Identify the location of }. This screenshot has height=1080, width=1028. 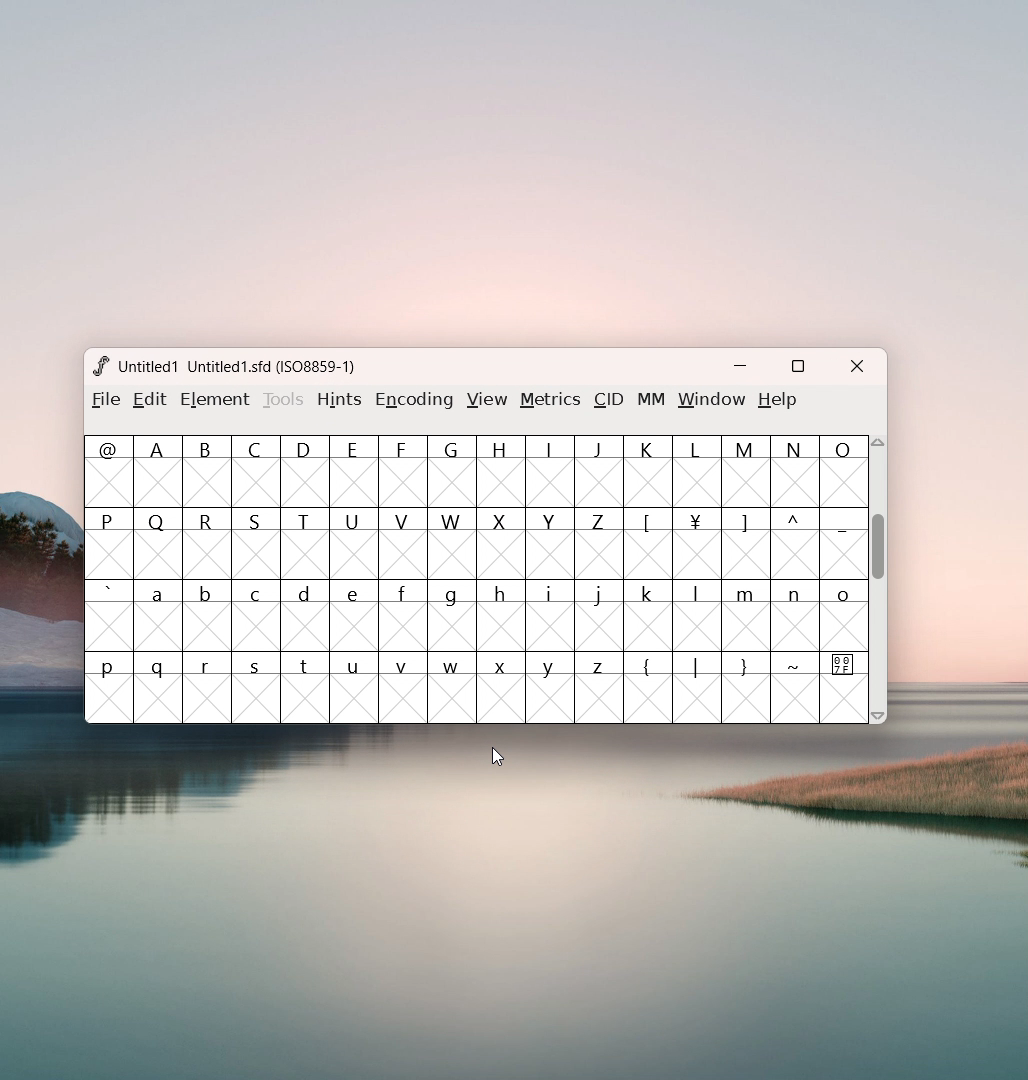
(748, 689).